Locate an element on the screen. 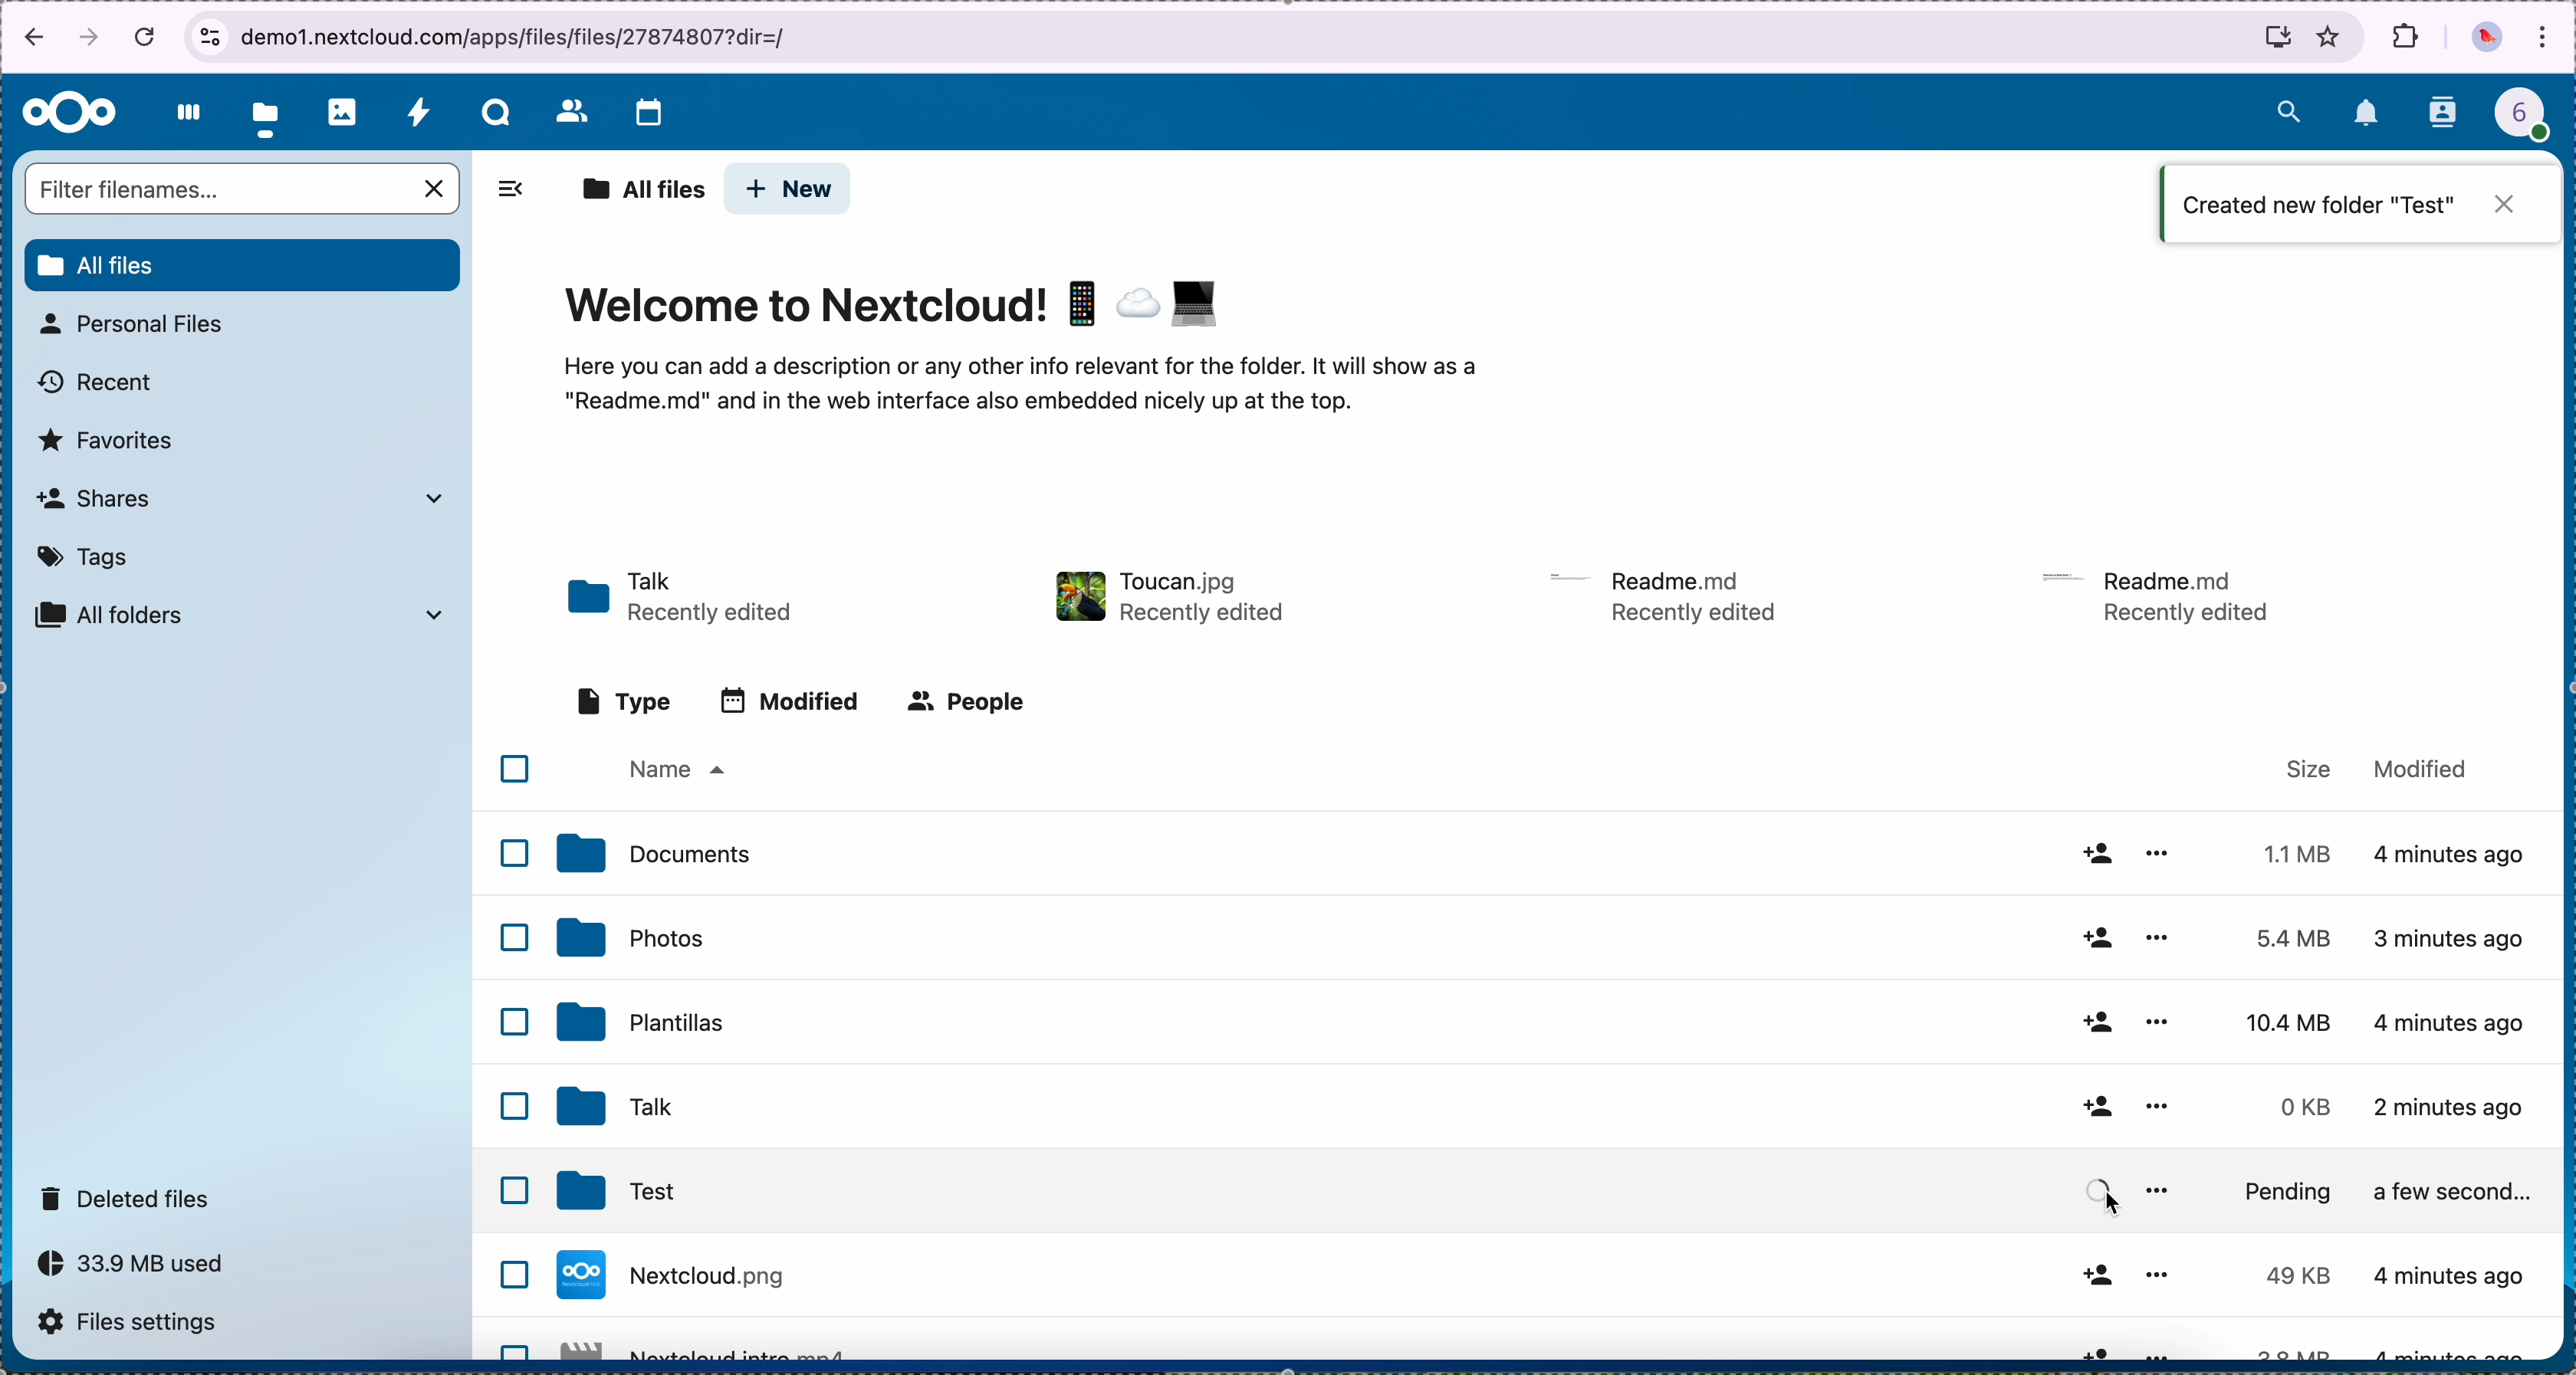 This screenshot has height=1375, width=2576. modified is located at coordinates (2421, 766).